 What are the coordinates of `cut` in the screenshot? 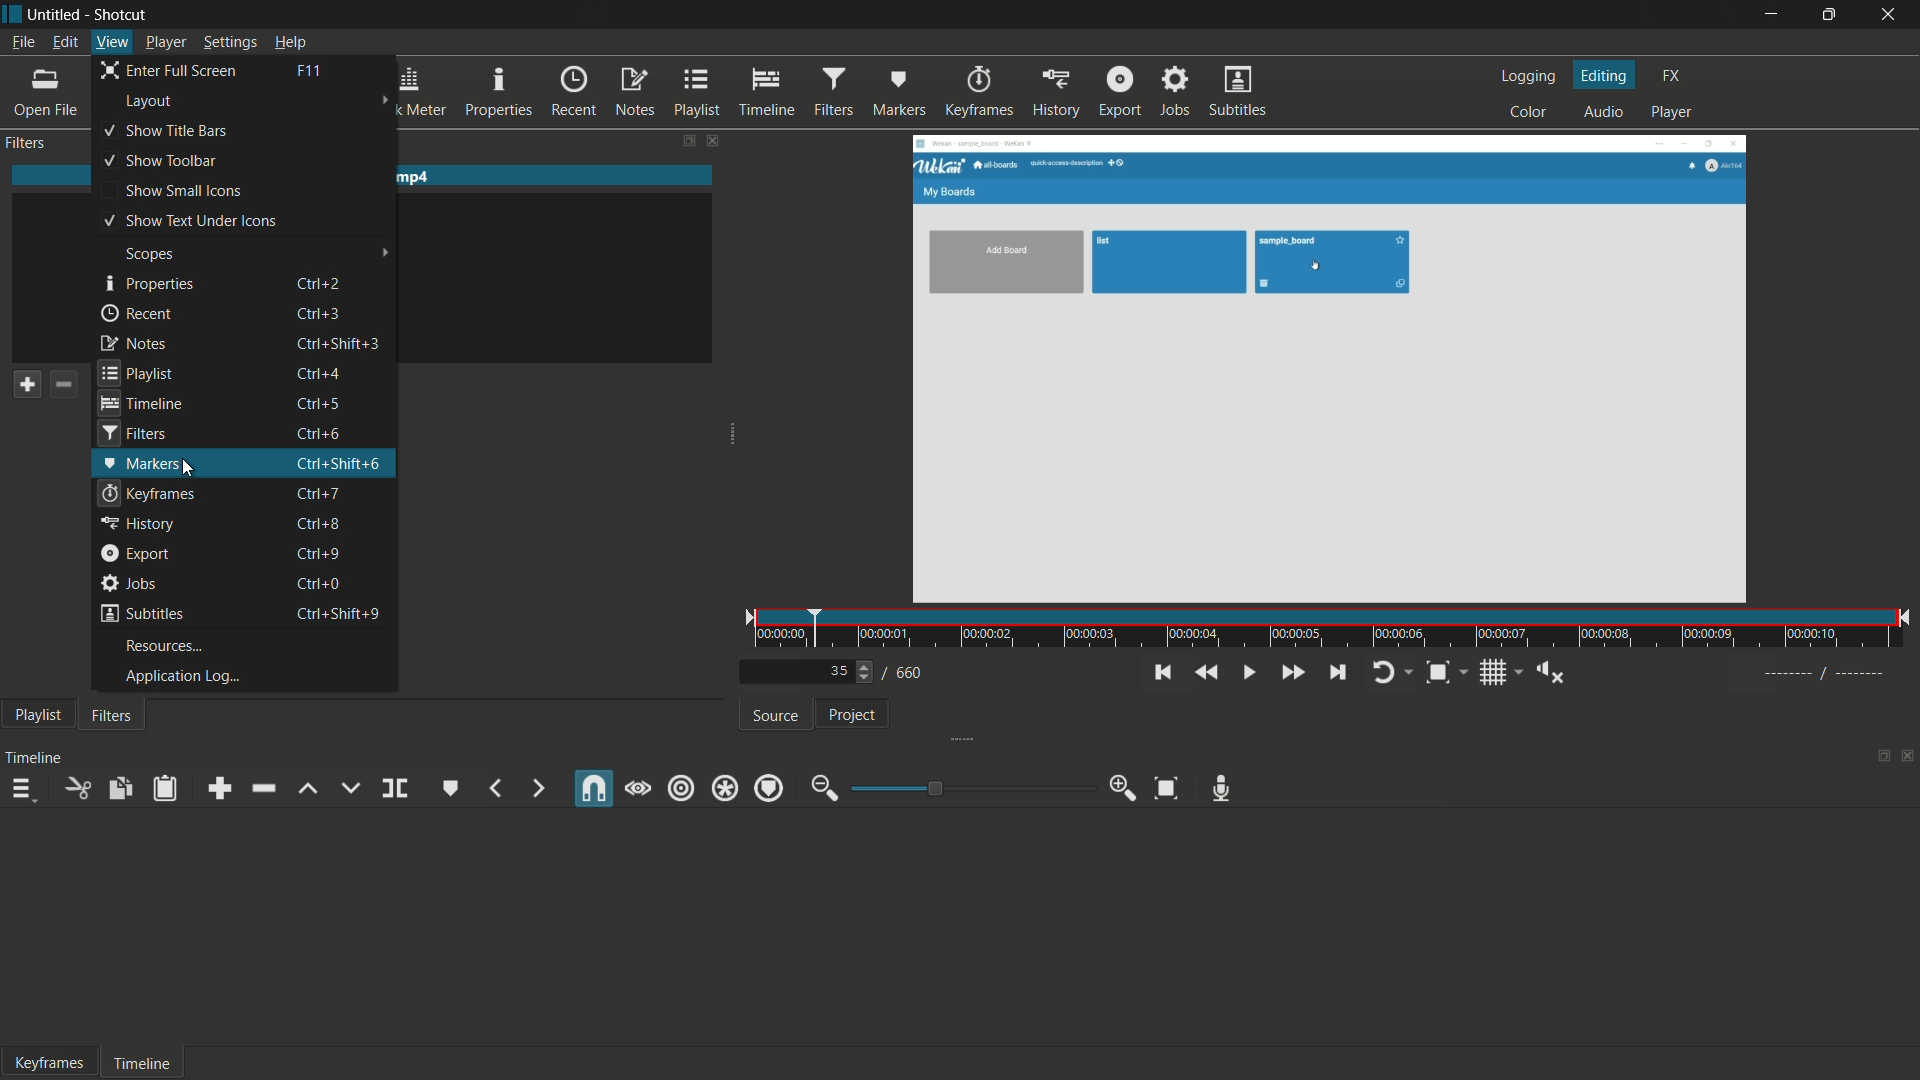 It's located at (77, 791).